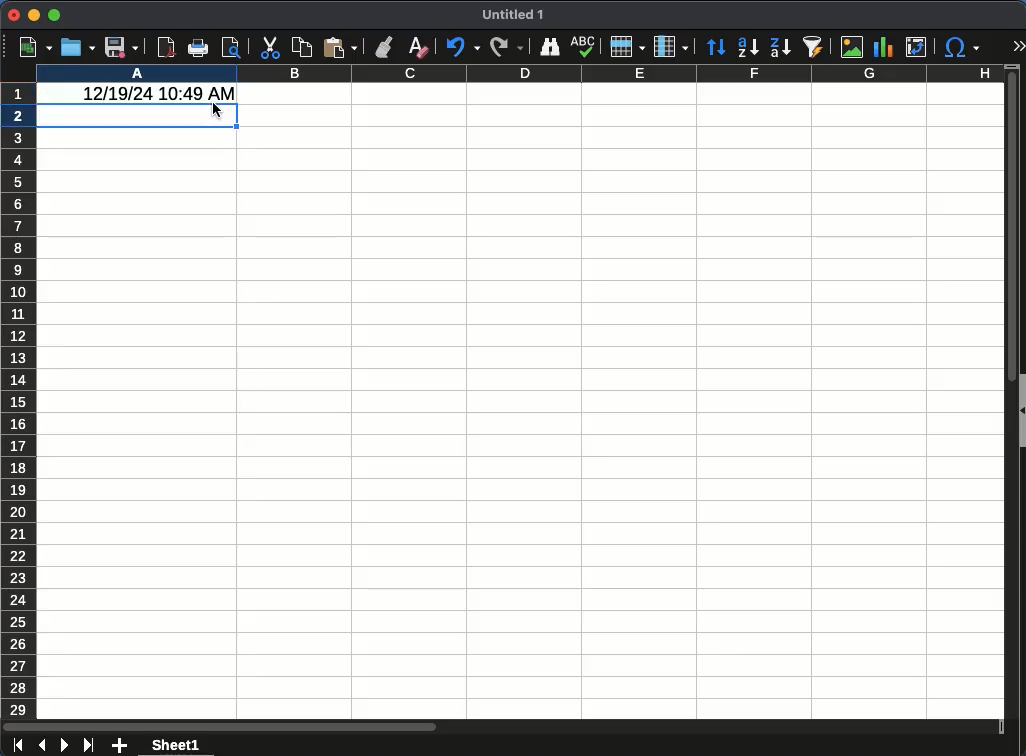  What do you see at coordinates (117, 746) in the screenshot?
I see `add sheet` at bounding box center [117, 746].